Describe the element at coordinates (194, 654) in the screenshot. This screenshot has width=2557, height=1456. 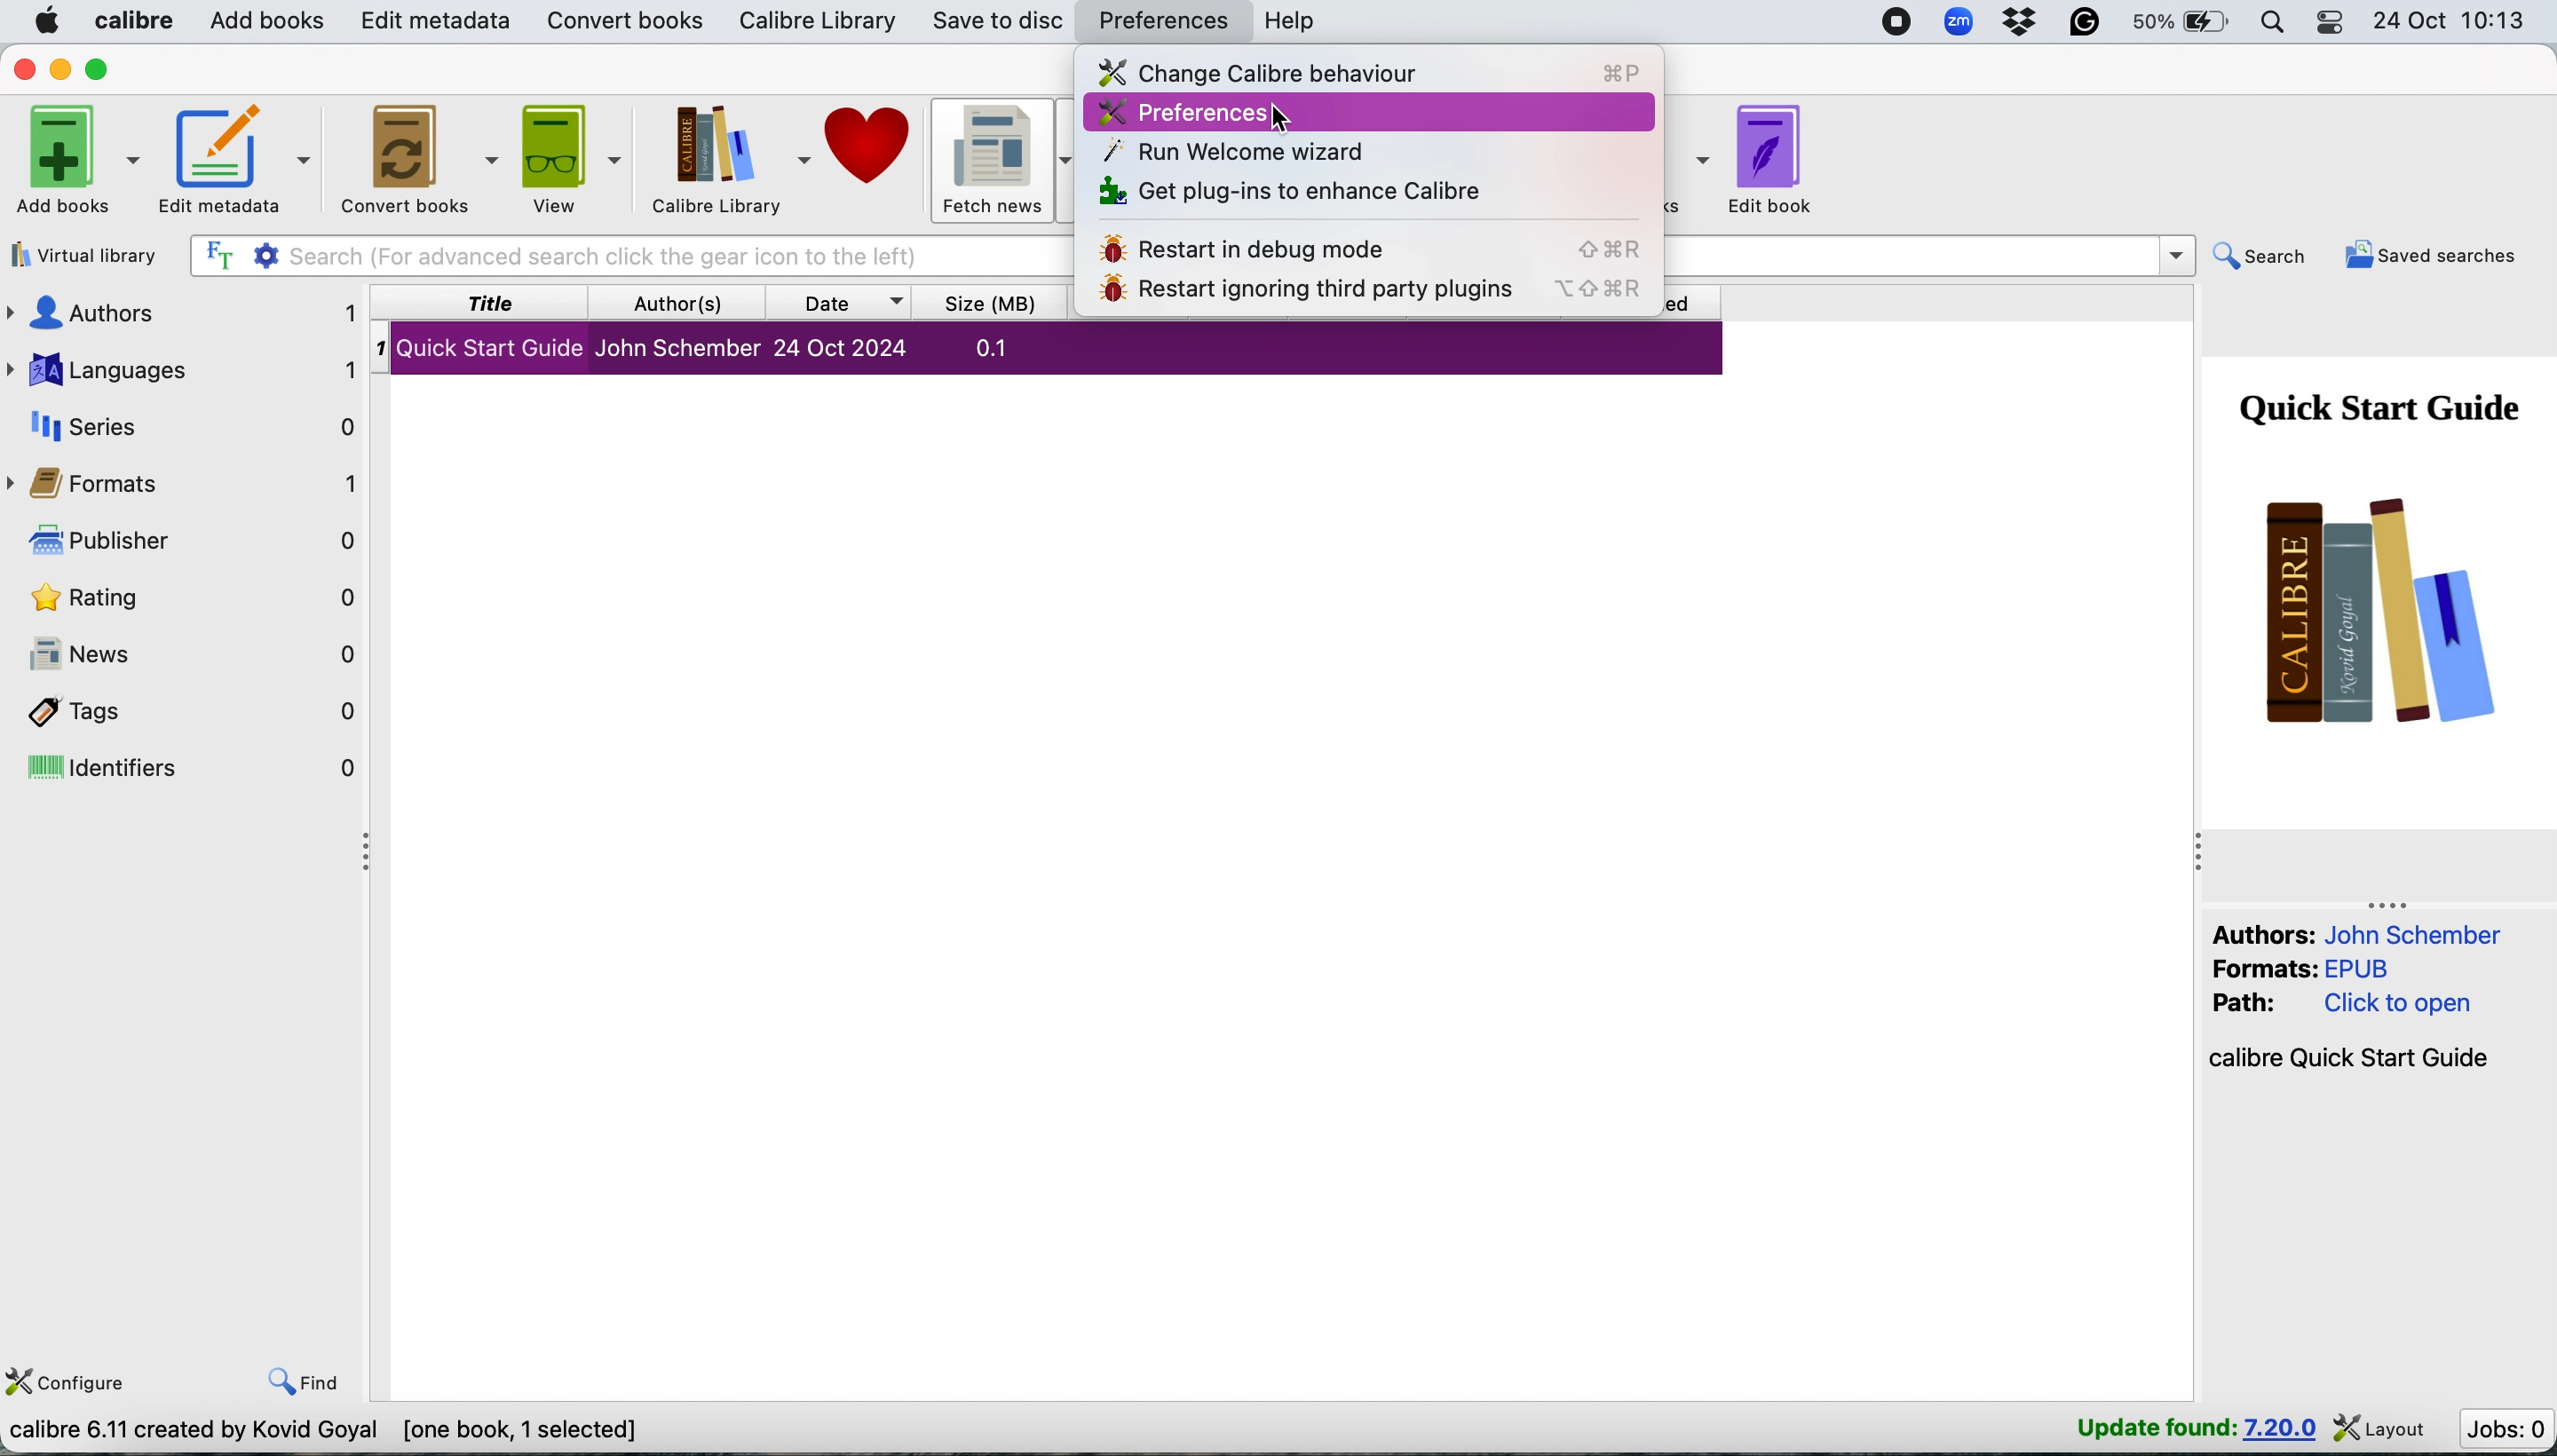
I see `news` at that location.